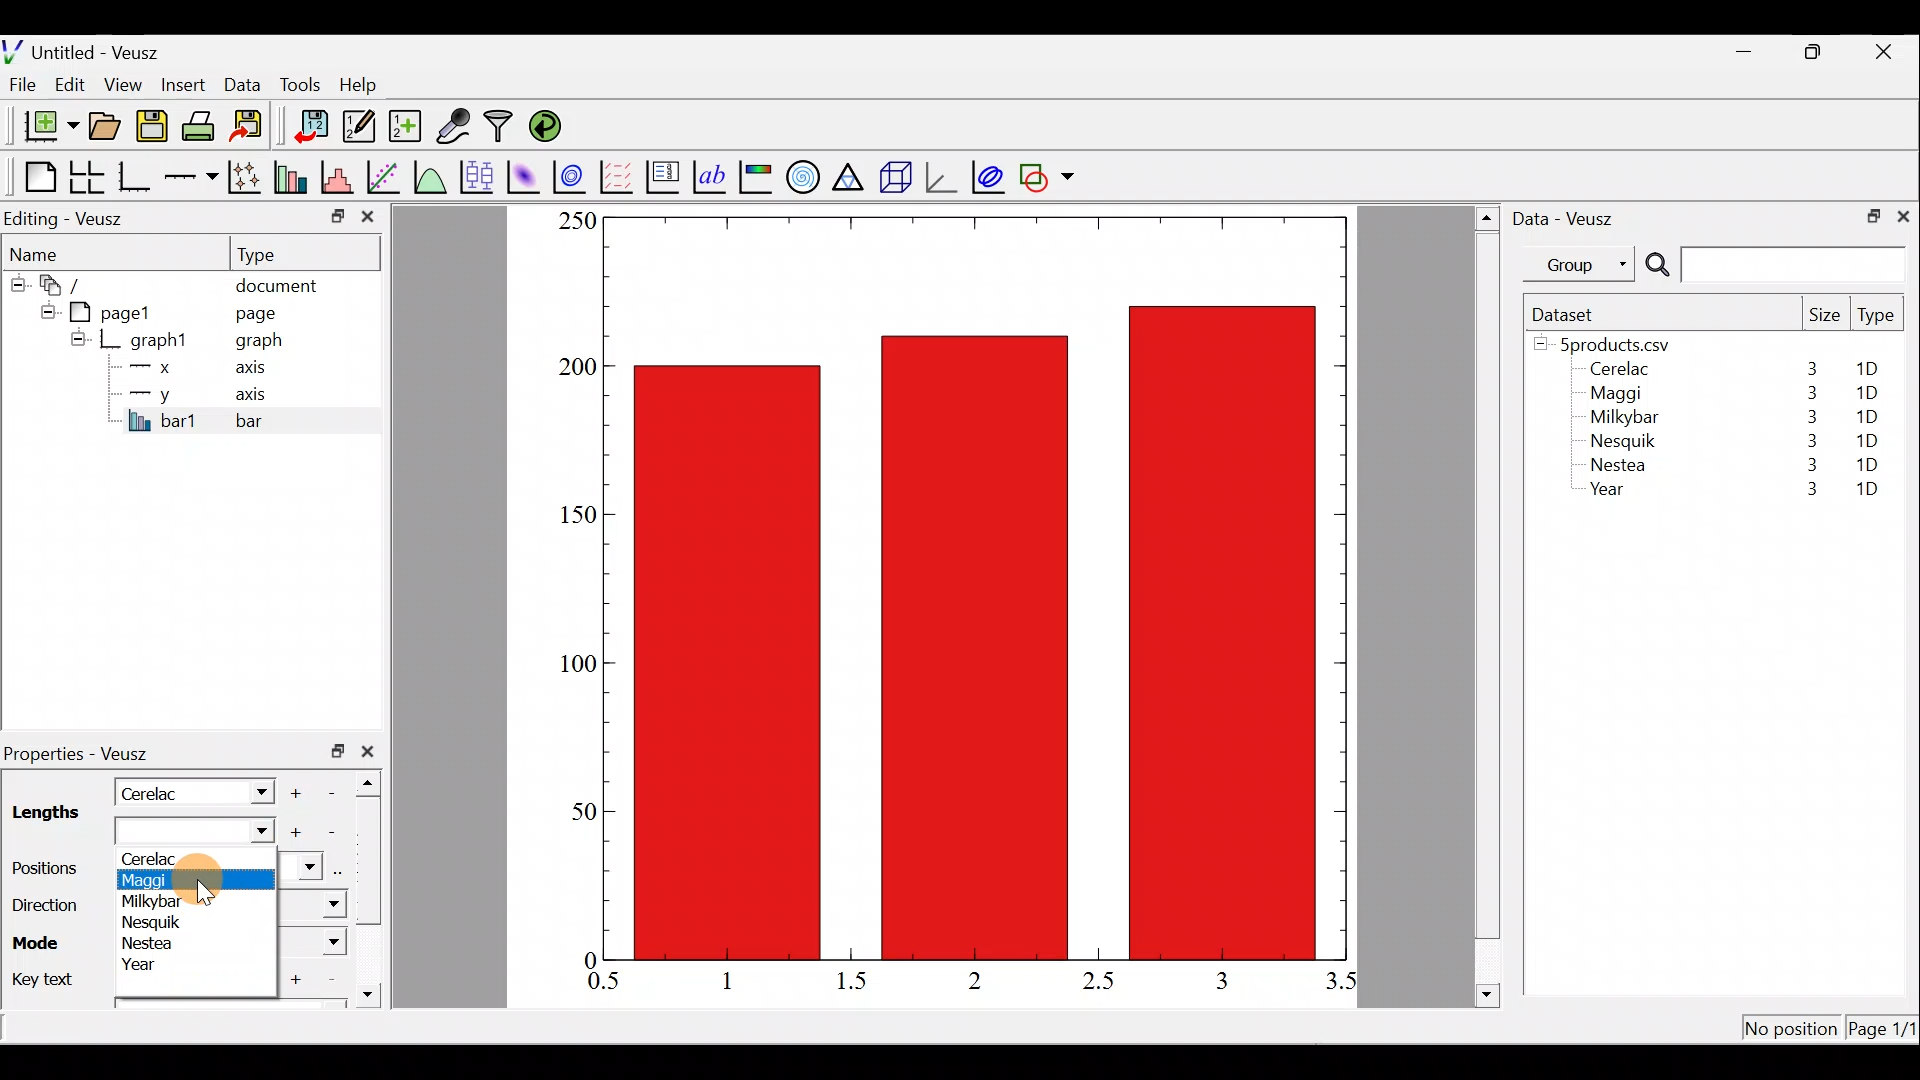 Image resolution: width=1920 pixels, height=1080 pixels. What do you see at coordinates (252, 791) in the screenshot?
I see `Length dropdown` at bounding box center [252, 791].